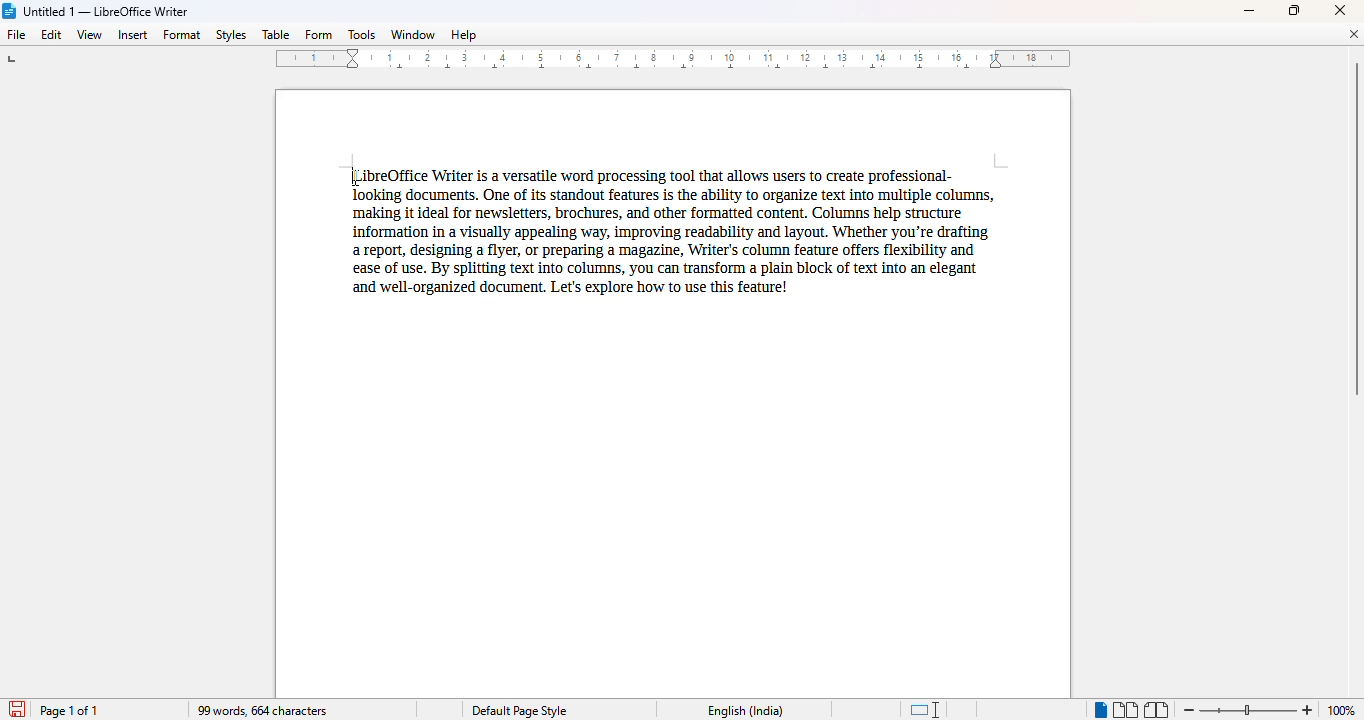 This screenshot has width=1364, height=720. What do you see at coordinates (275, 34) in the screenshot?
I see `table` at bounding box center [275, 34].